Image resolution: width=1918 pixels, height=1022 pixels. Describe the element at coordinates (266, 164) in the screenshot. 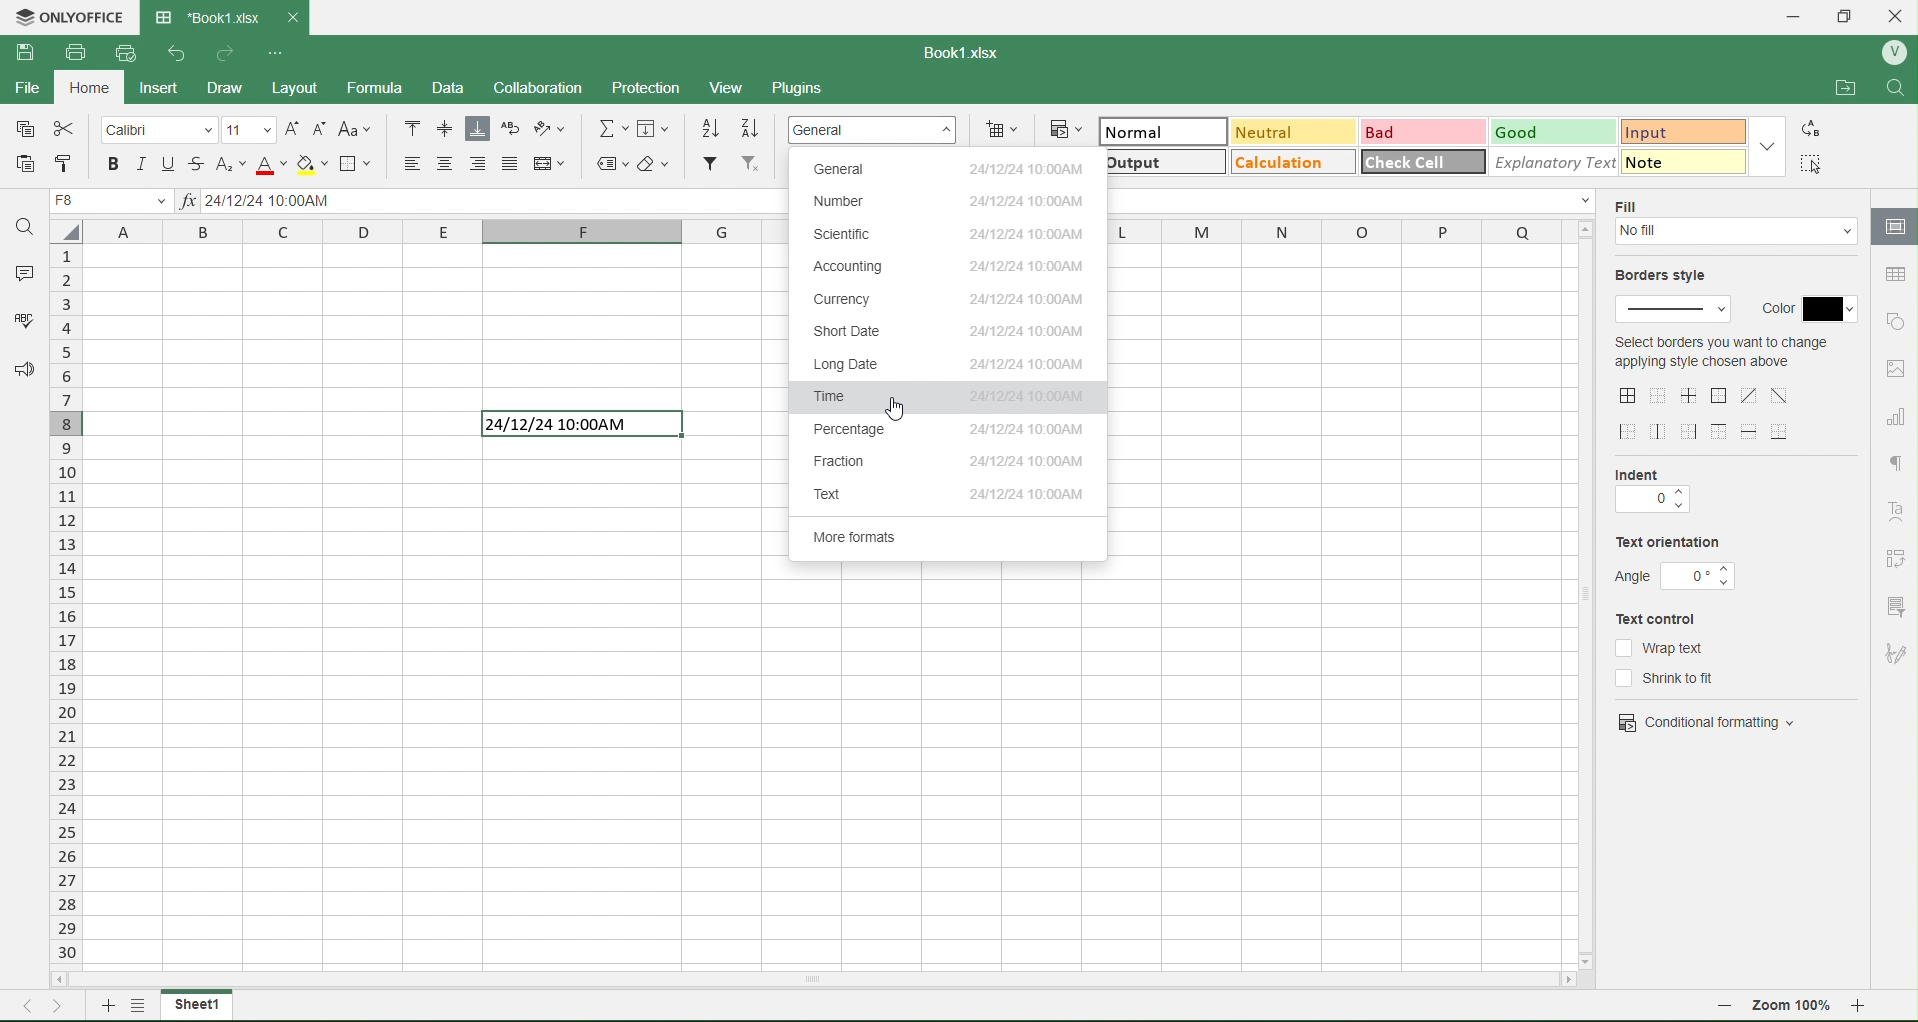

I see `Font Color` at that location.